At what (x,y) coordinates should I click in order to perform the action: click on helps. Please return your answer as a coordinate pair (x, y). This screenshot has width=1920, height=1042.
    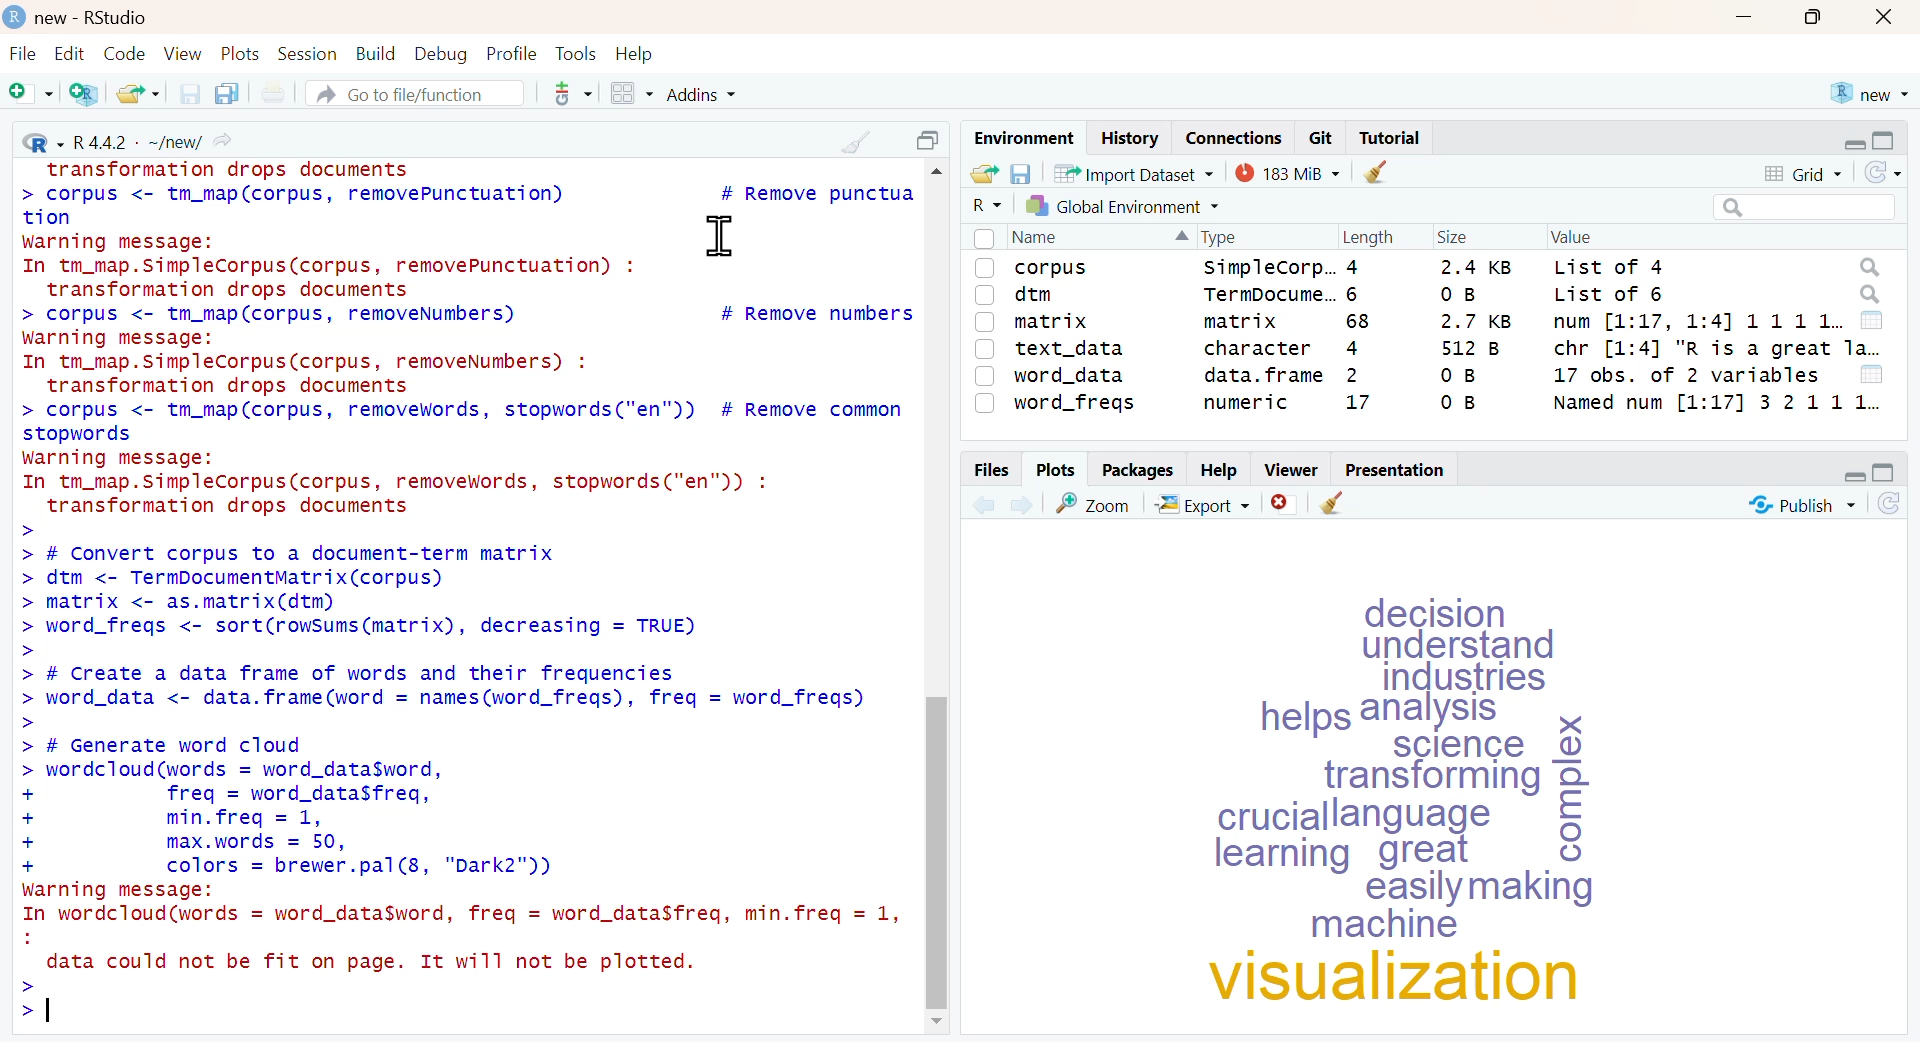
    Looking at the image, I should click on (1302, 720).